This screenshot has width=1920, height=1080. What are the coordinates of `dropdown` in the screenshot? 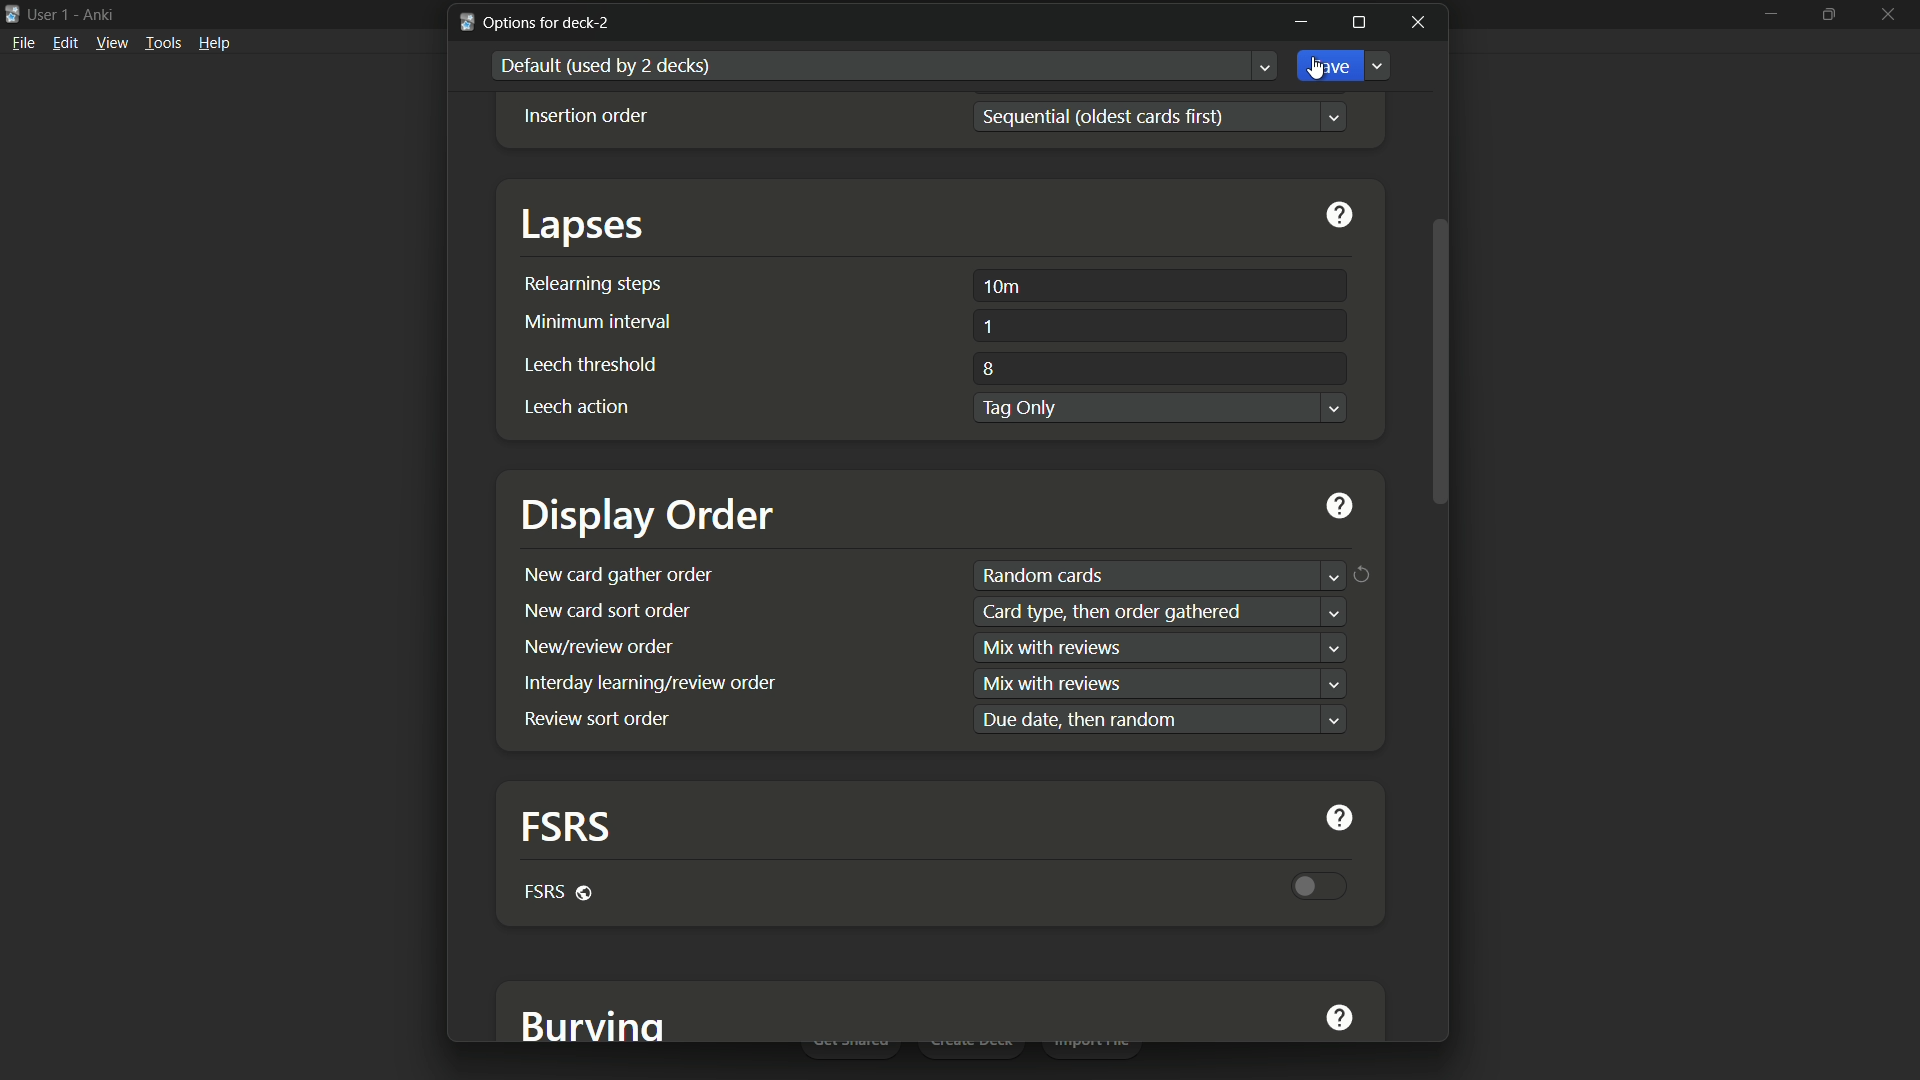 It's located at (1333, 614).